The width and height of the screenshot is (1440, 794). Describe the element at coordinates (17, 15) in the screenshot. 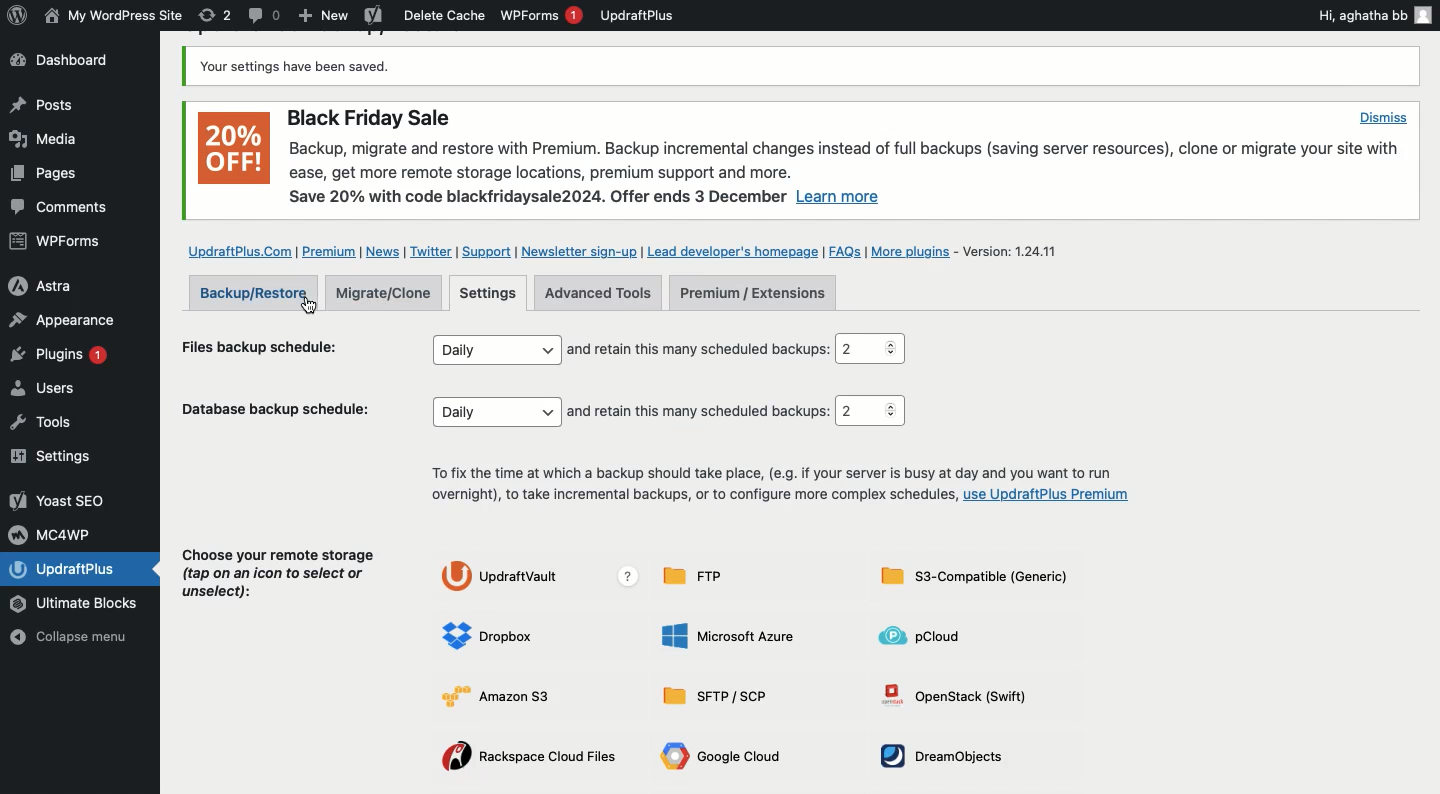

I see `wordpress logo` at that location.